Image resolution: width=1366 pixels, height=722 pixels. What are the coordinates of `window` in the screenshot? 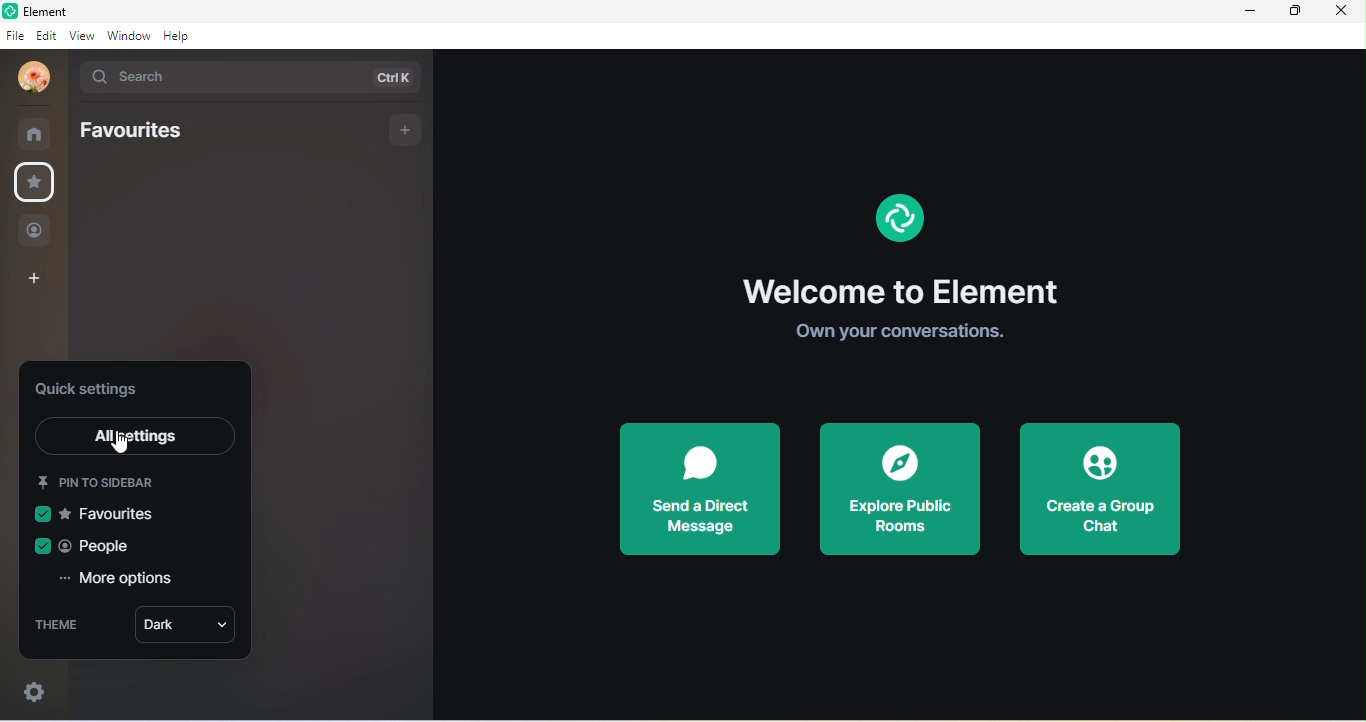 It's located at (129, 35).